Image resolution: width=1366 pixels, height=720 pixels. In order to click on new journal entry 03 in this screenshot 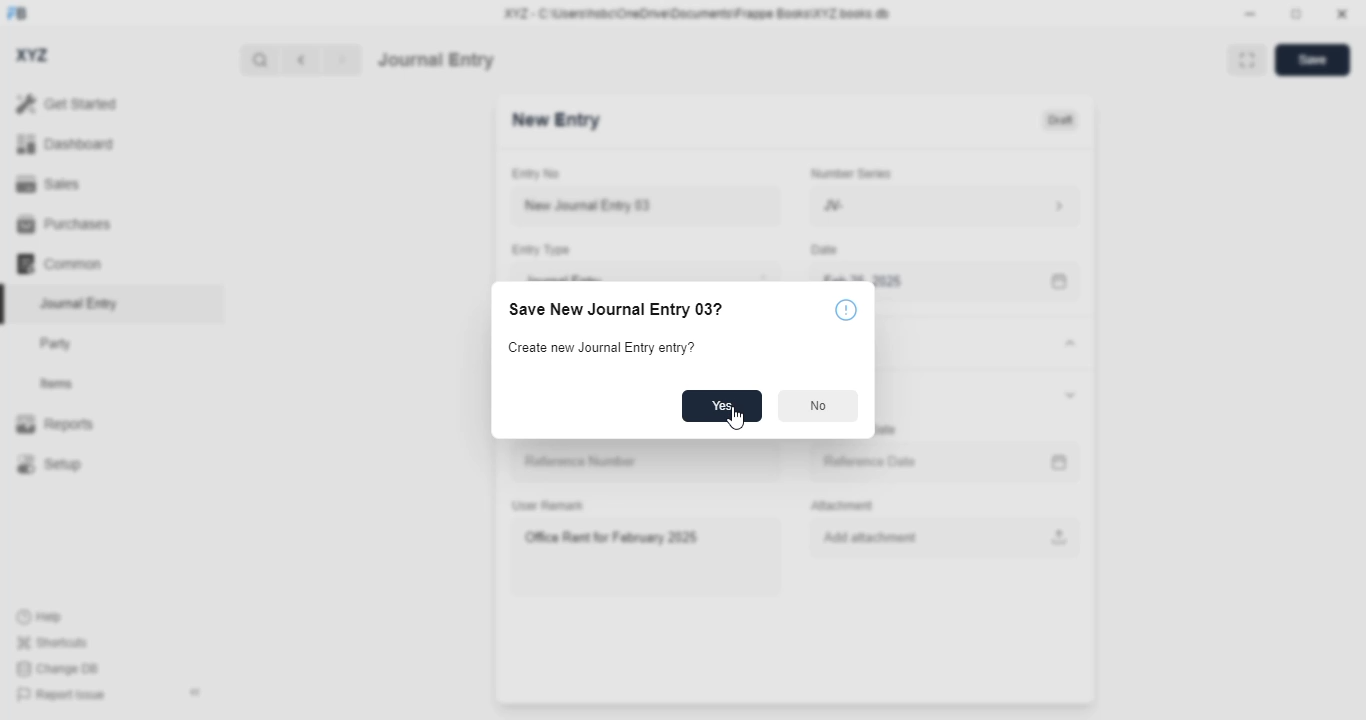, I will do `click(644, 206)`.